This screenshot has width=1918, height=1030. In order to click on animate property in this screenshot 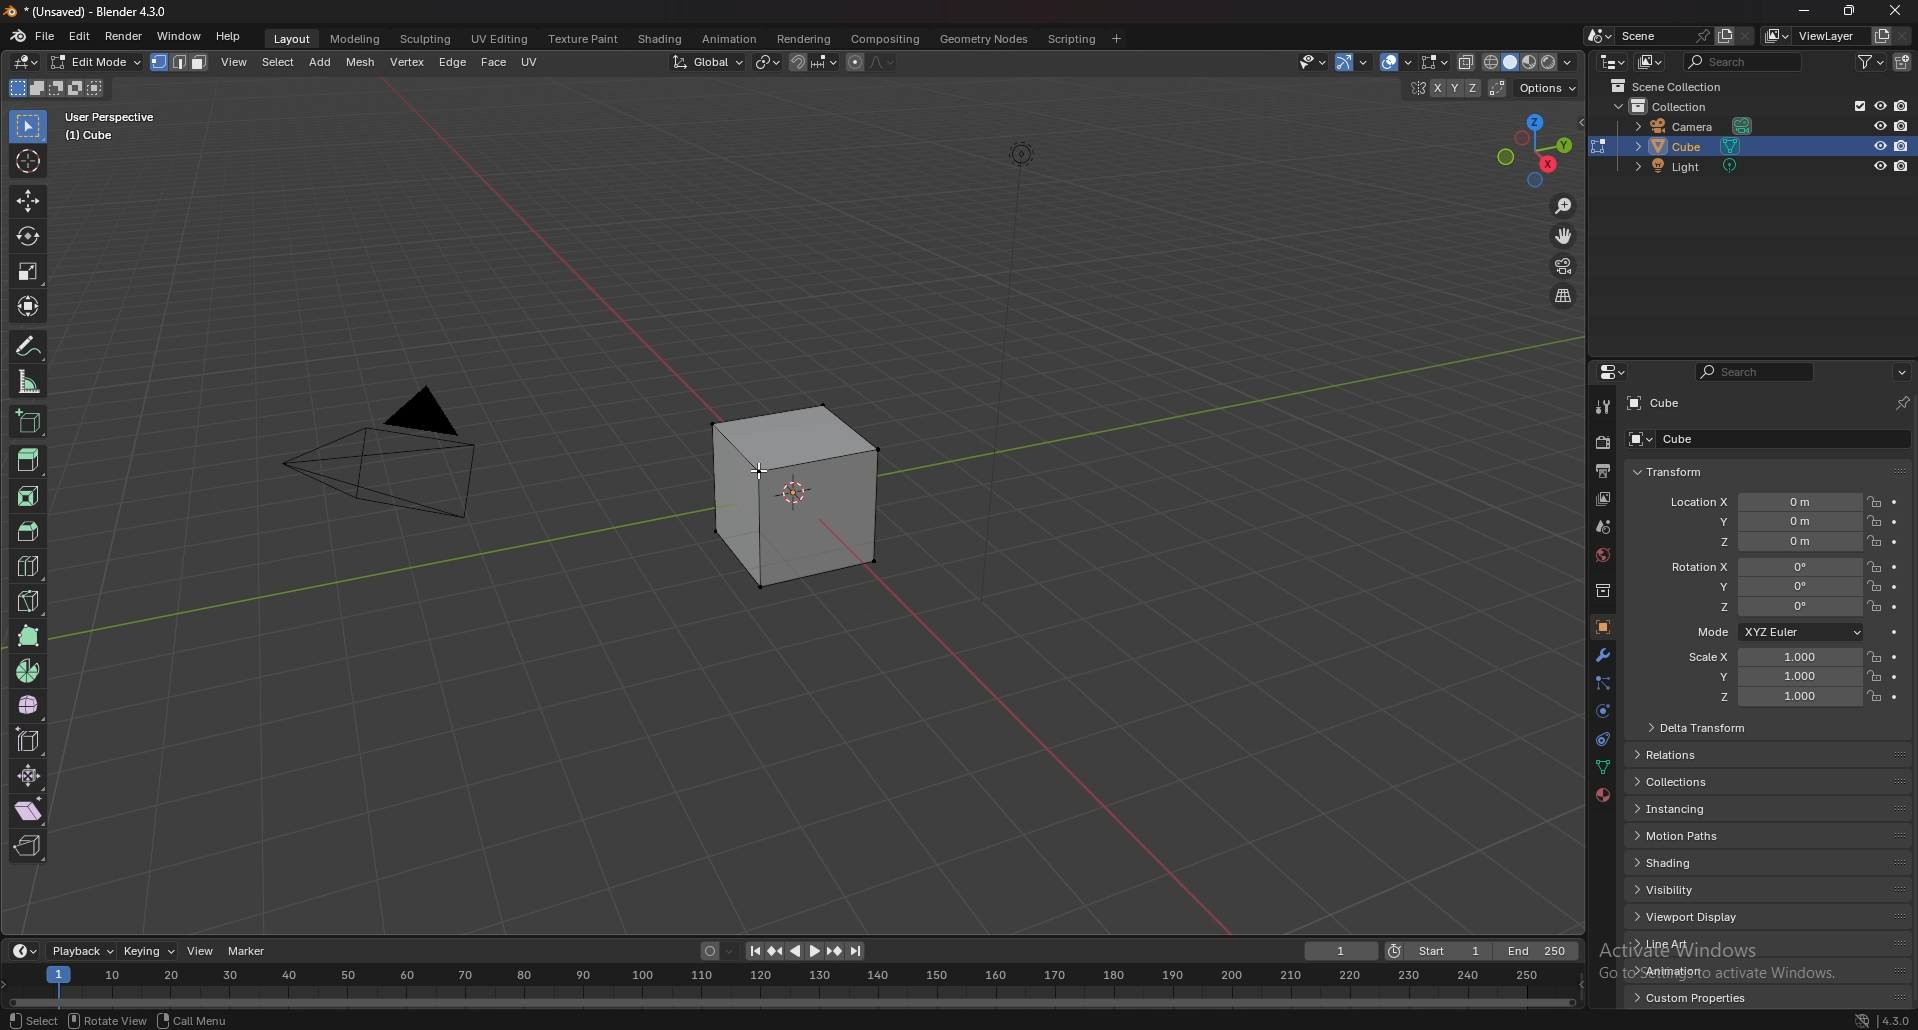, I will do `click(1895, 698)`.